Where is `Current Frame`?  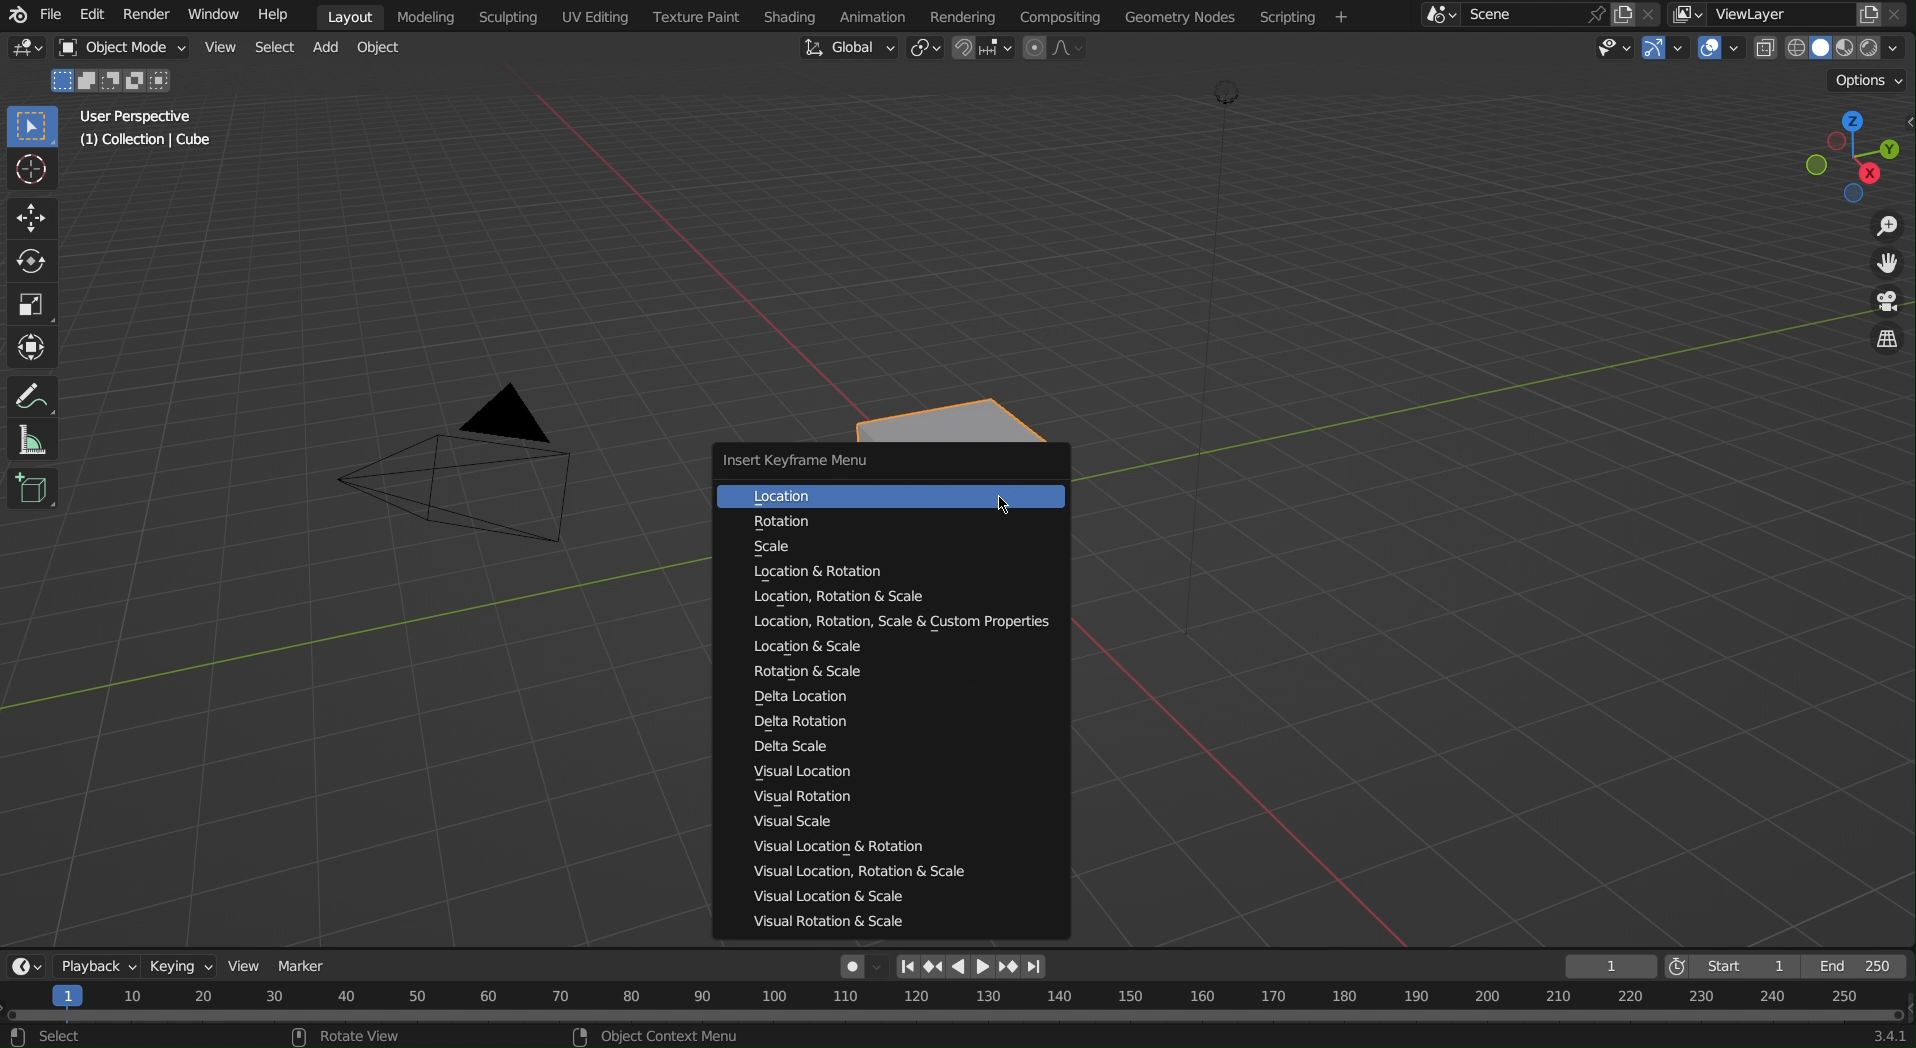
Current Frame is located at coordinates (1609, 966).